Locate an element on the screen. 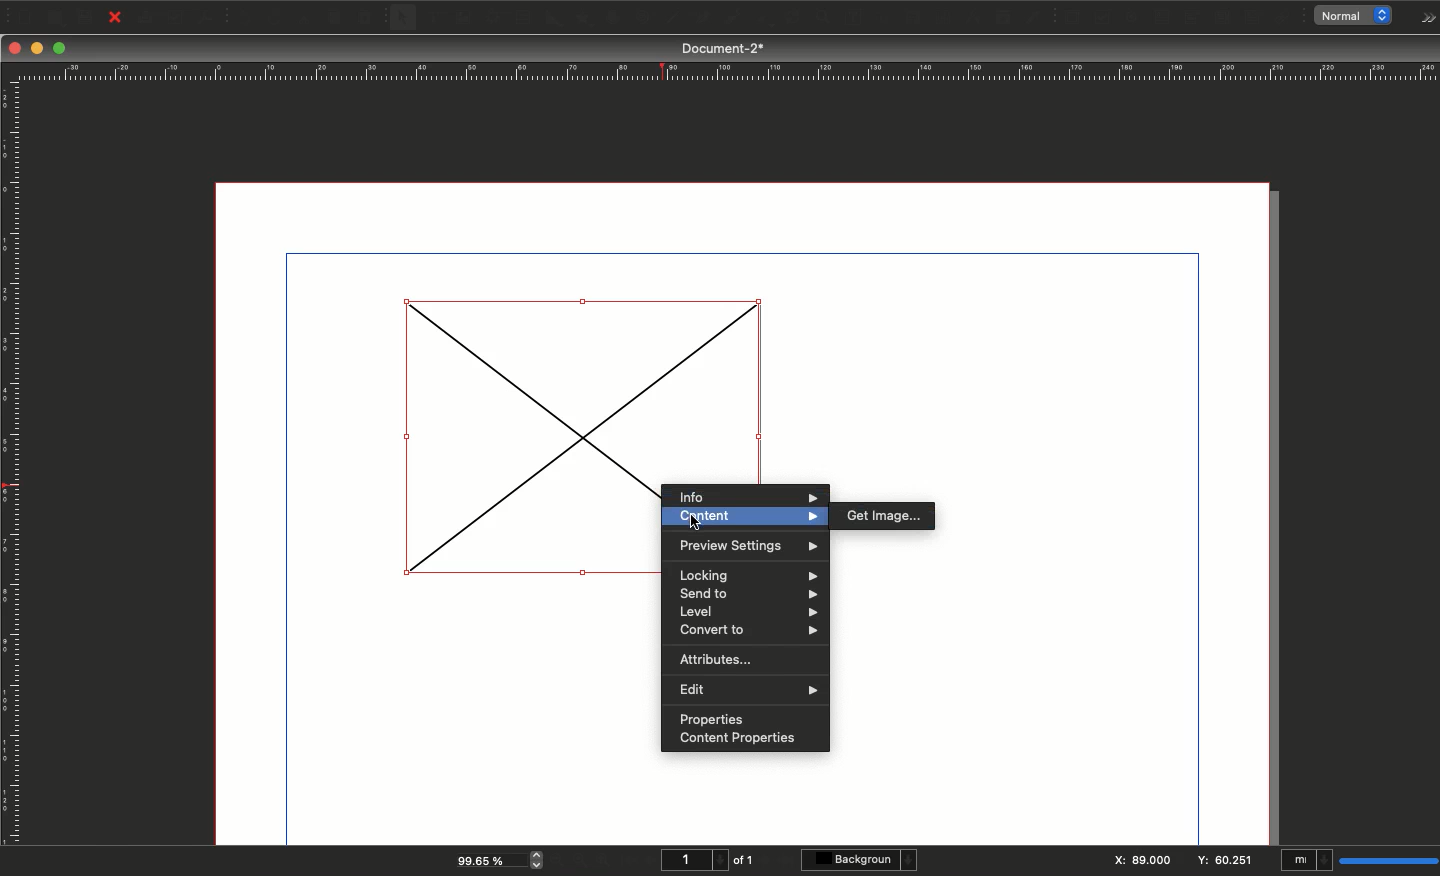 This screenshot has width=1440, height=876. Send to is located at coordinates (747, 594).